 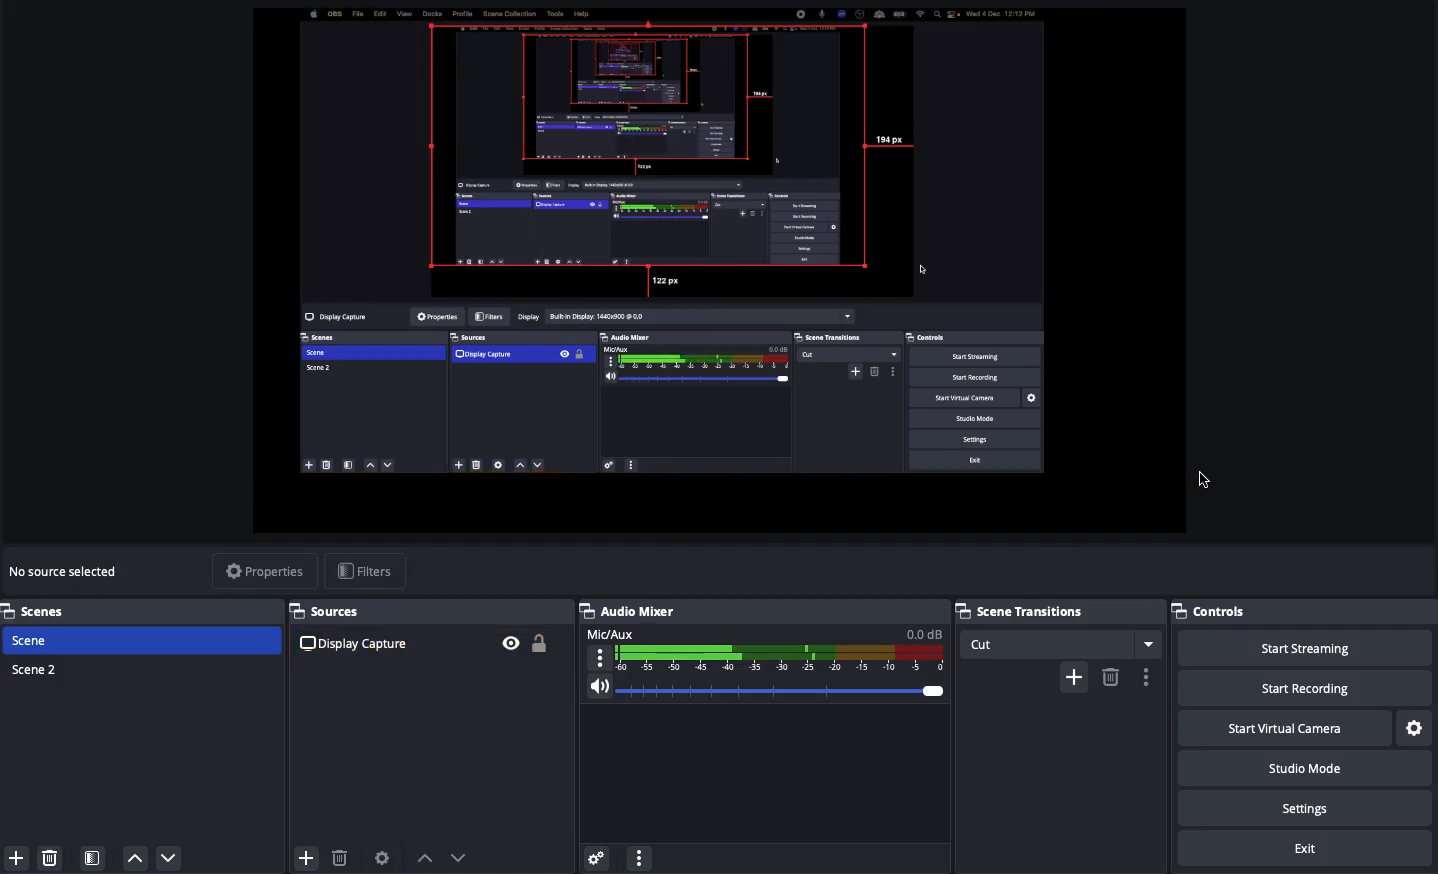 What do you see at coordinates (1303, 727) in the screenshot?
I see `Start virtual camera` at bounding box center [1303, 727].